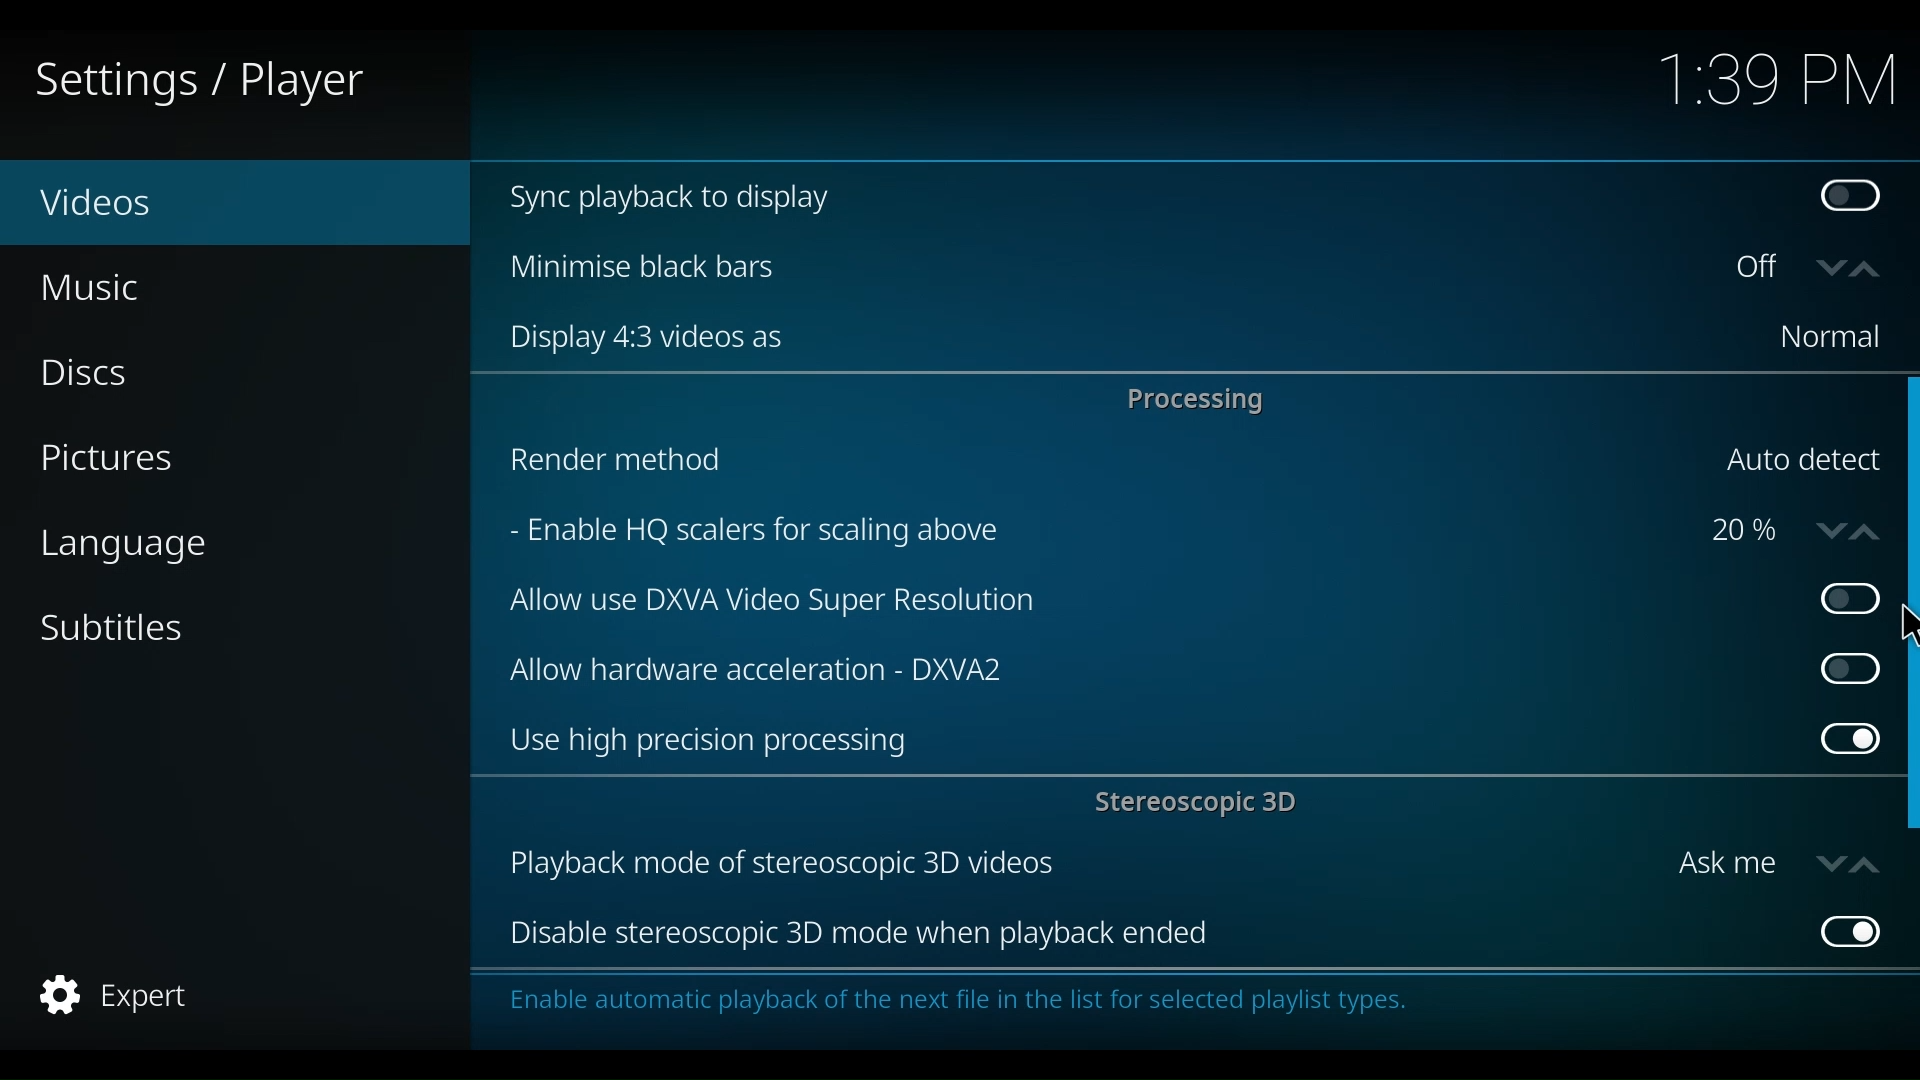  I want to click on Enable HQ scalers for scaling above, so click(1089, 533).